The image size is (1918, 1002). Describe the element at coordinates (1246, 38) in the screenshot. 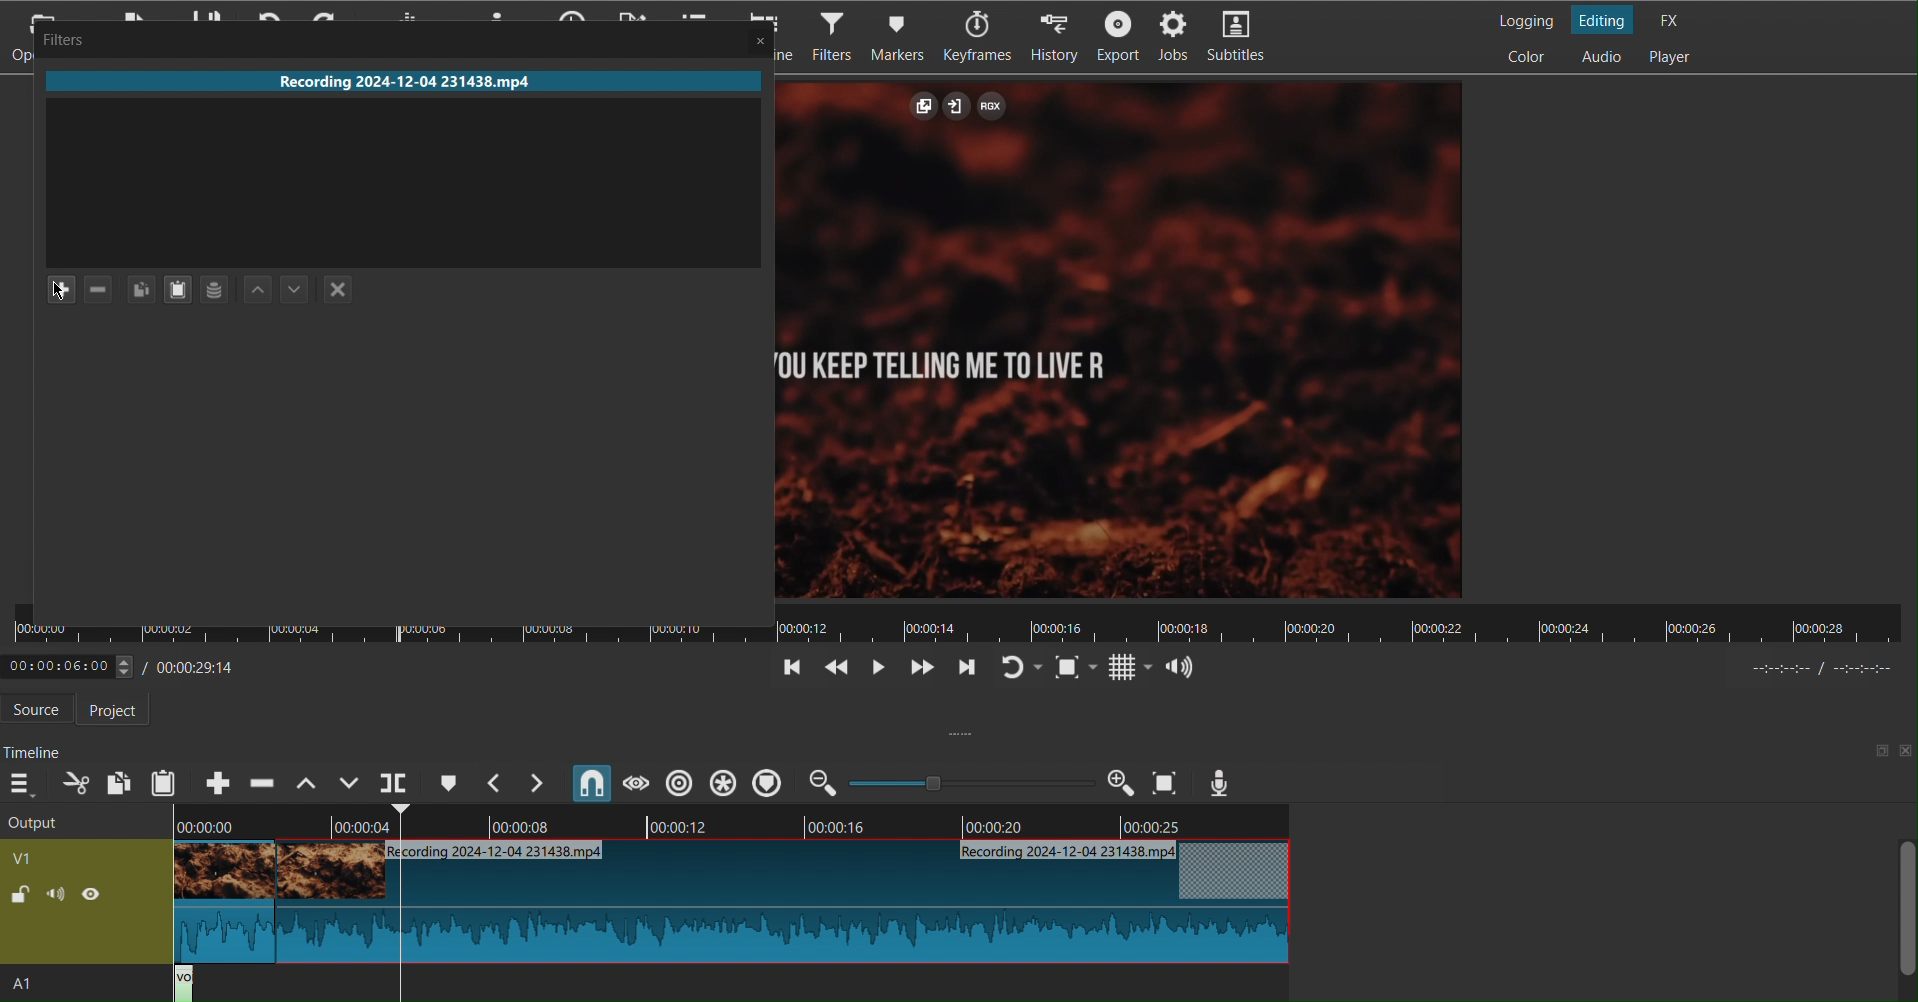

I see `Subtitles` at that location.